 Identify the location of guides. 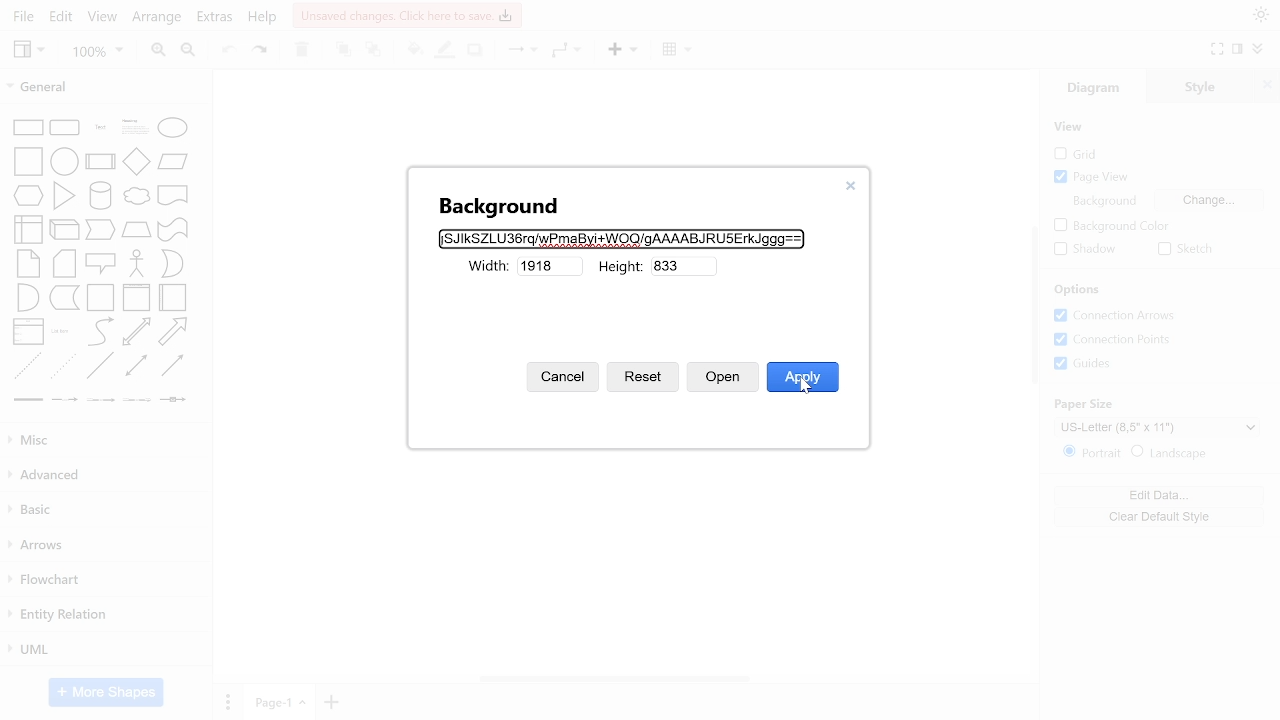
(1084, 364).